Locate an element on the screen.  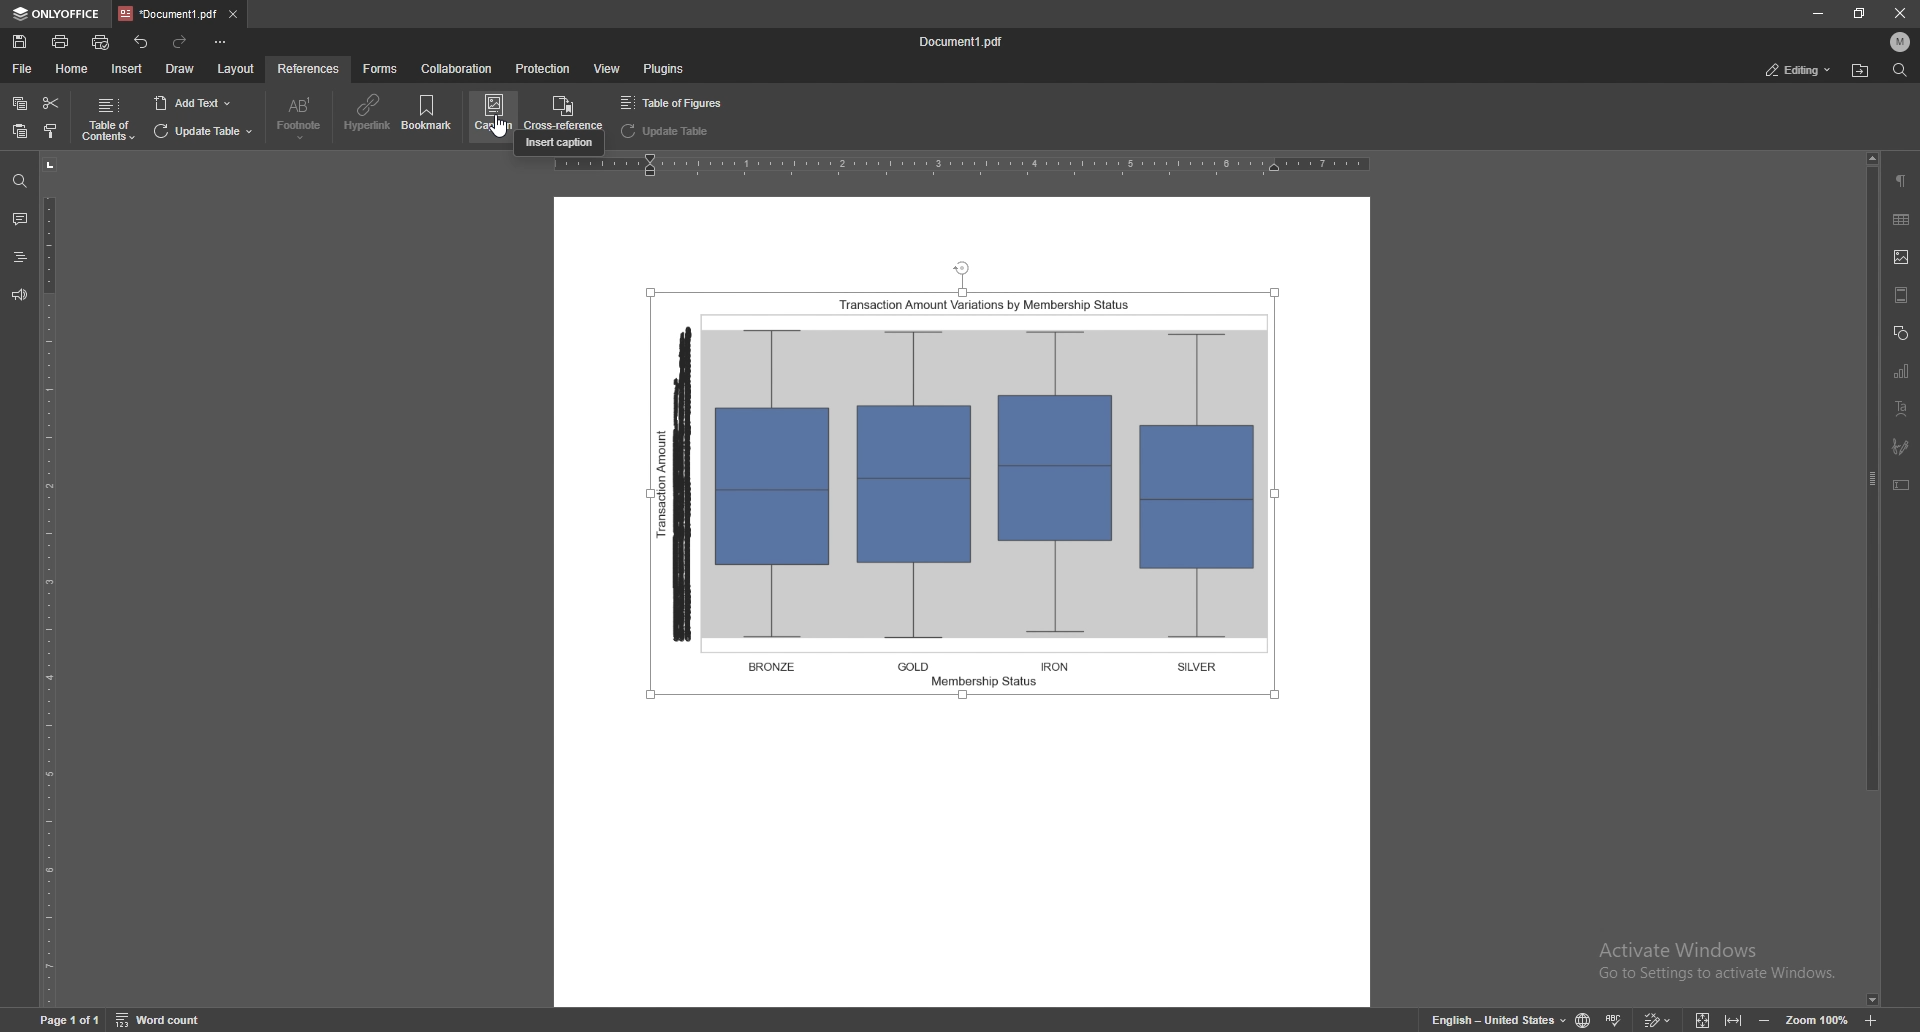
text box is located at coordinates (1902, 484).